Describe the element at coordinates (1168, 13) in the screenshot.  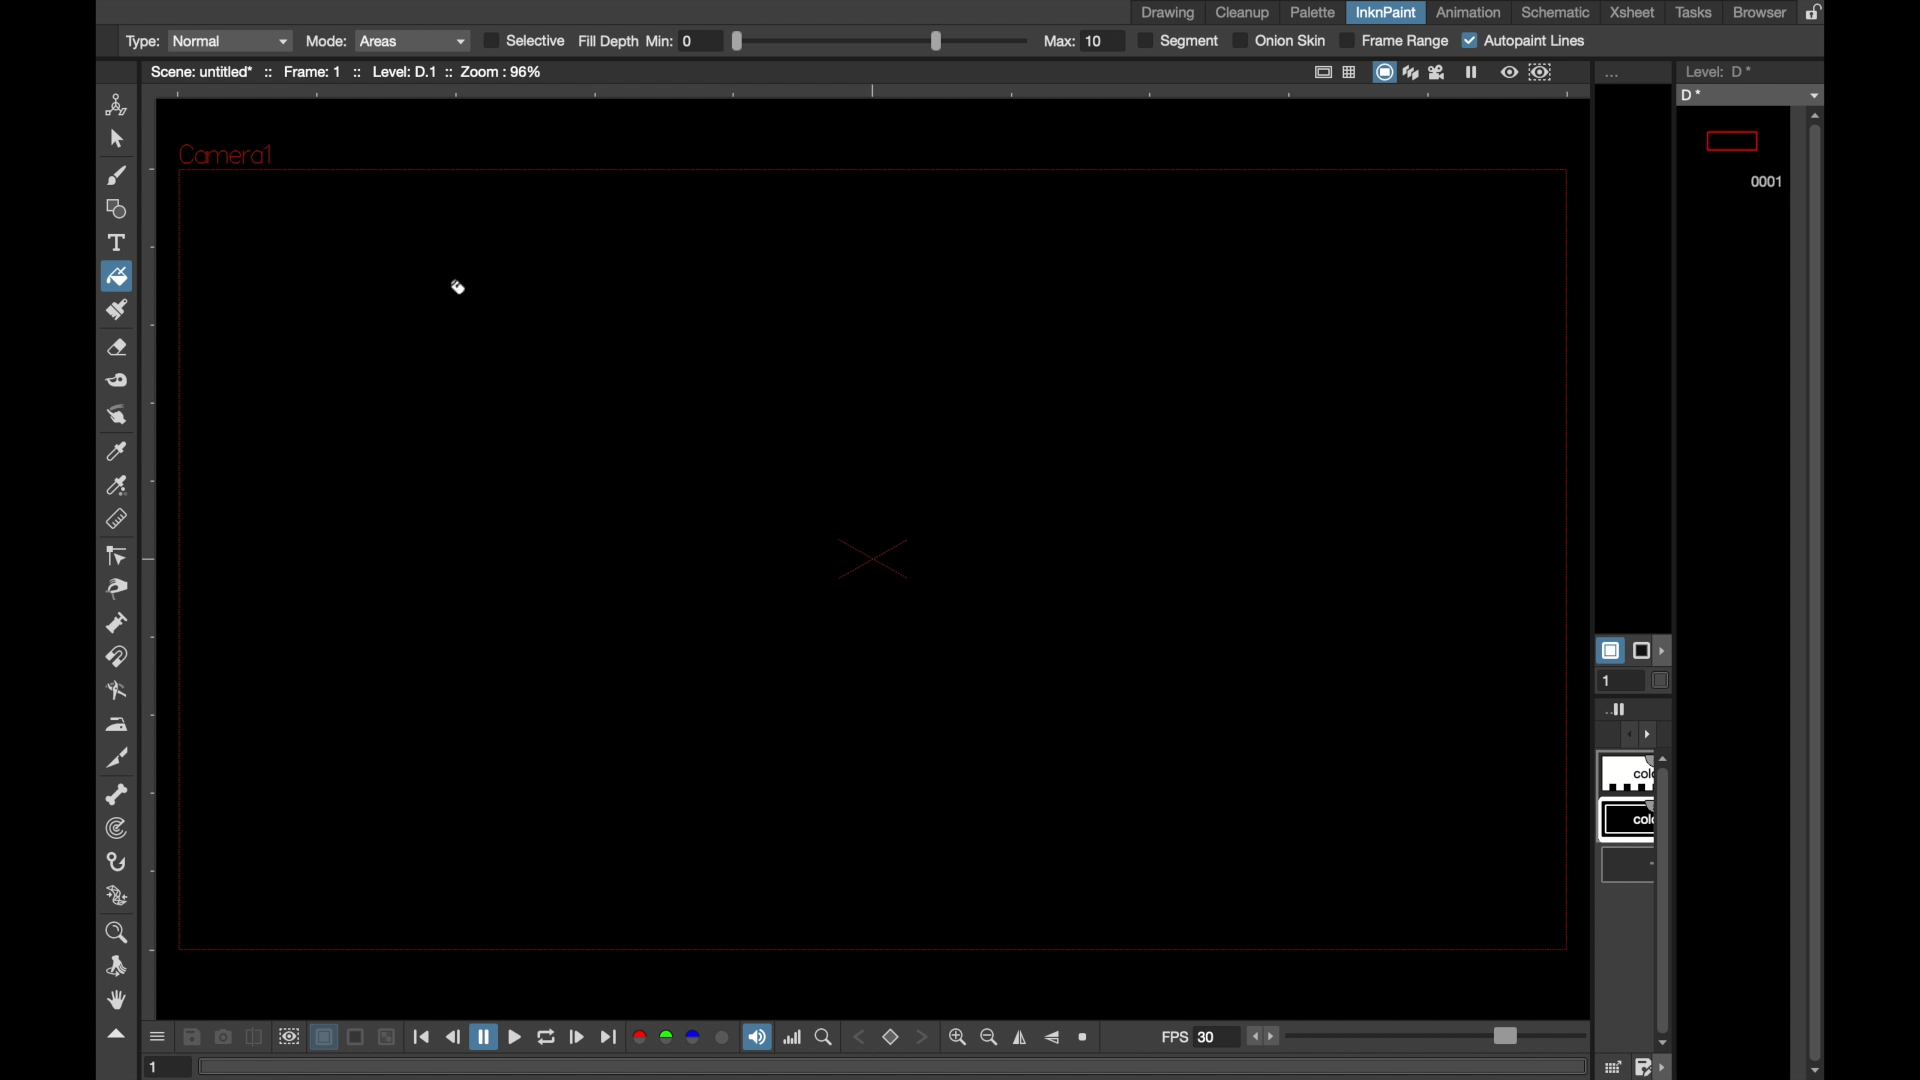
I see `drawing` at that location.